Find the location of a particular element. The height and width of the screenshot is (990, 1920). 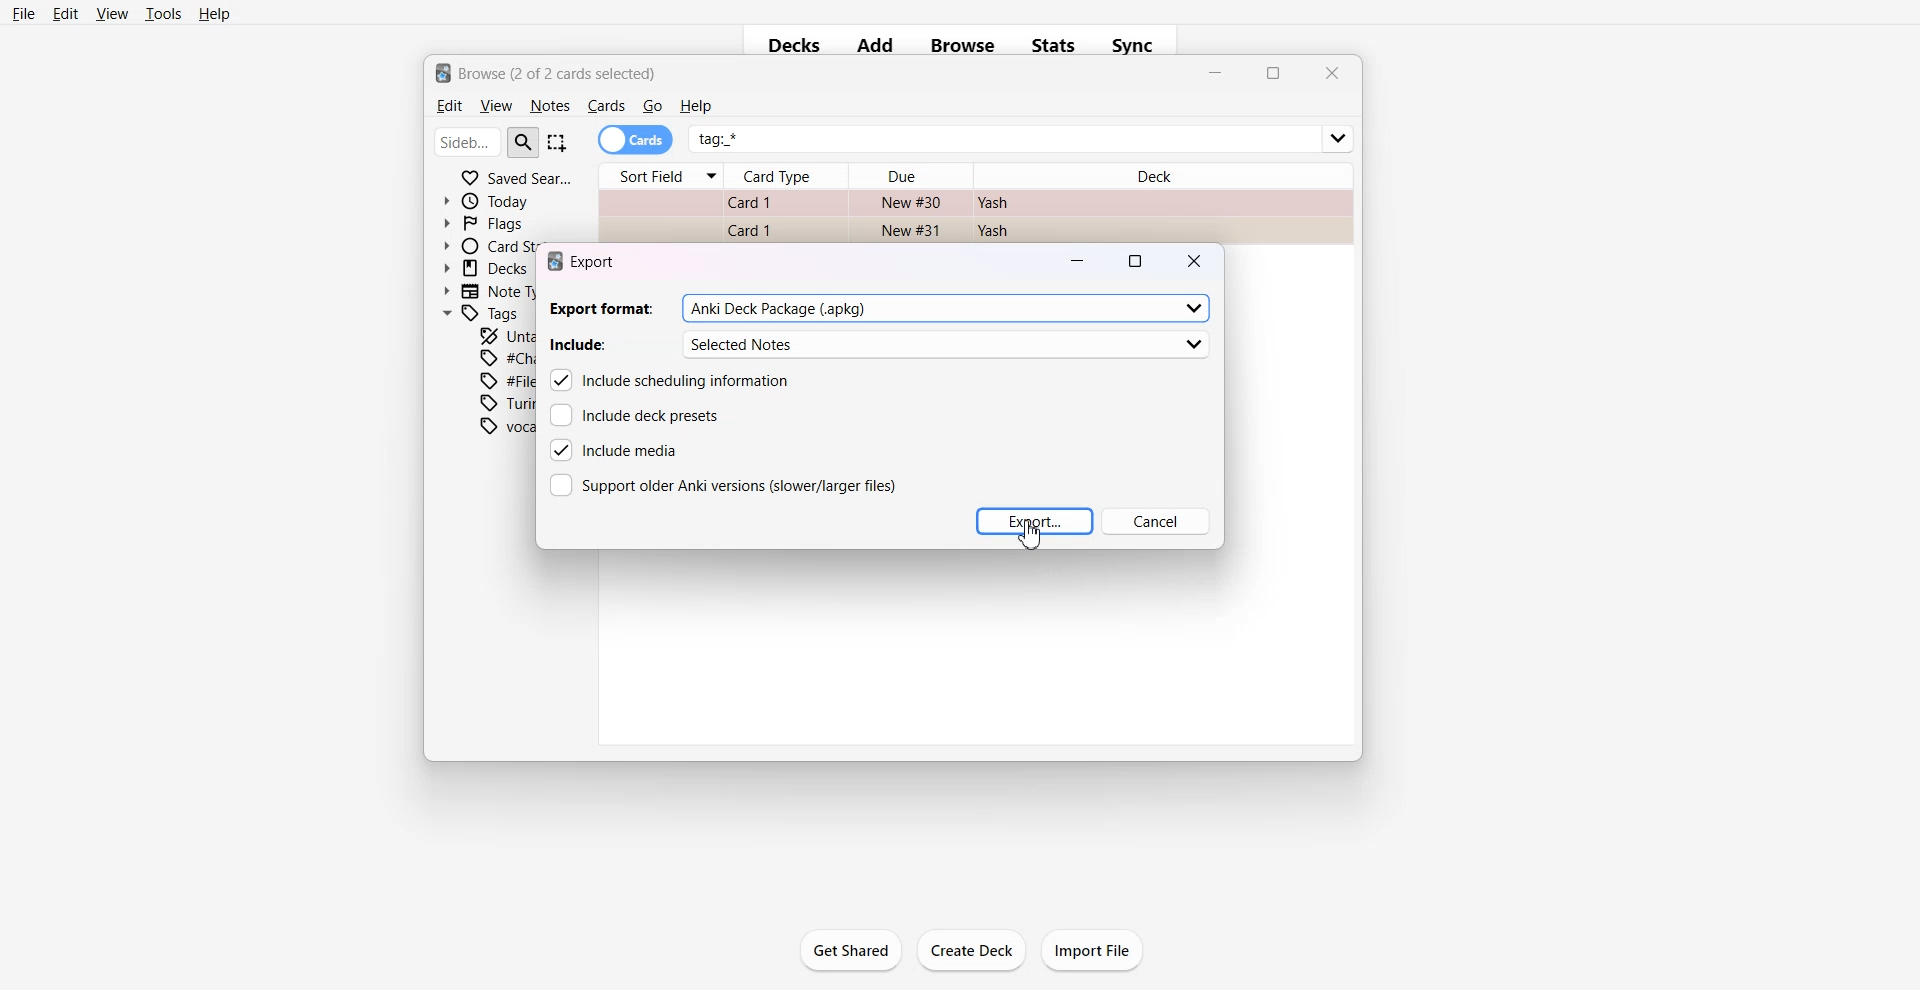

Deck is located at coordinates (1161, 171).